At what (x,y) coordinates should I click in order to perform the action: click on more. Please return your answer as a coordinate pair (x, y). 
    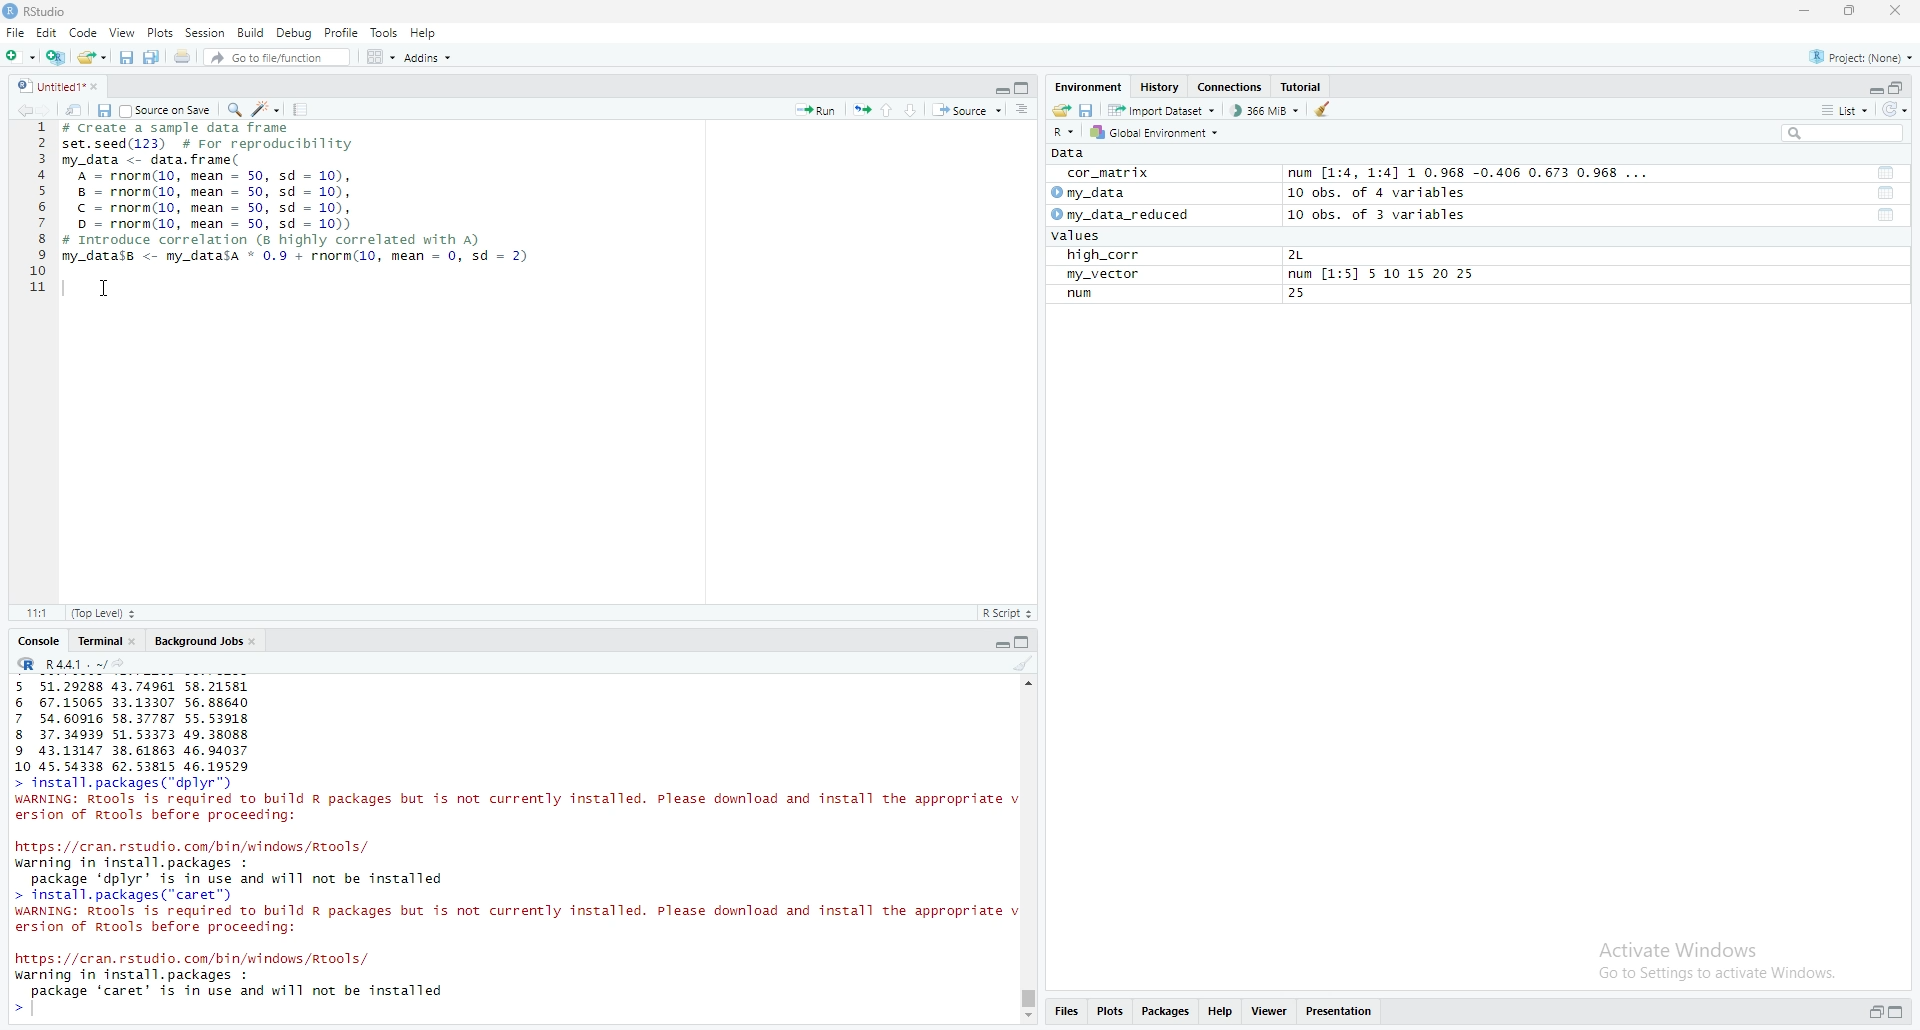
    Looking at the image, I should click on (1024, 109).